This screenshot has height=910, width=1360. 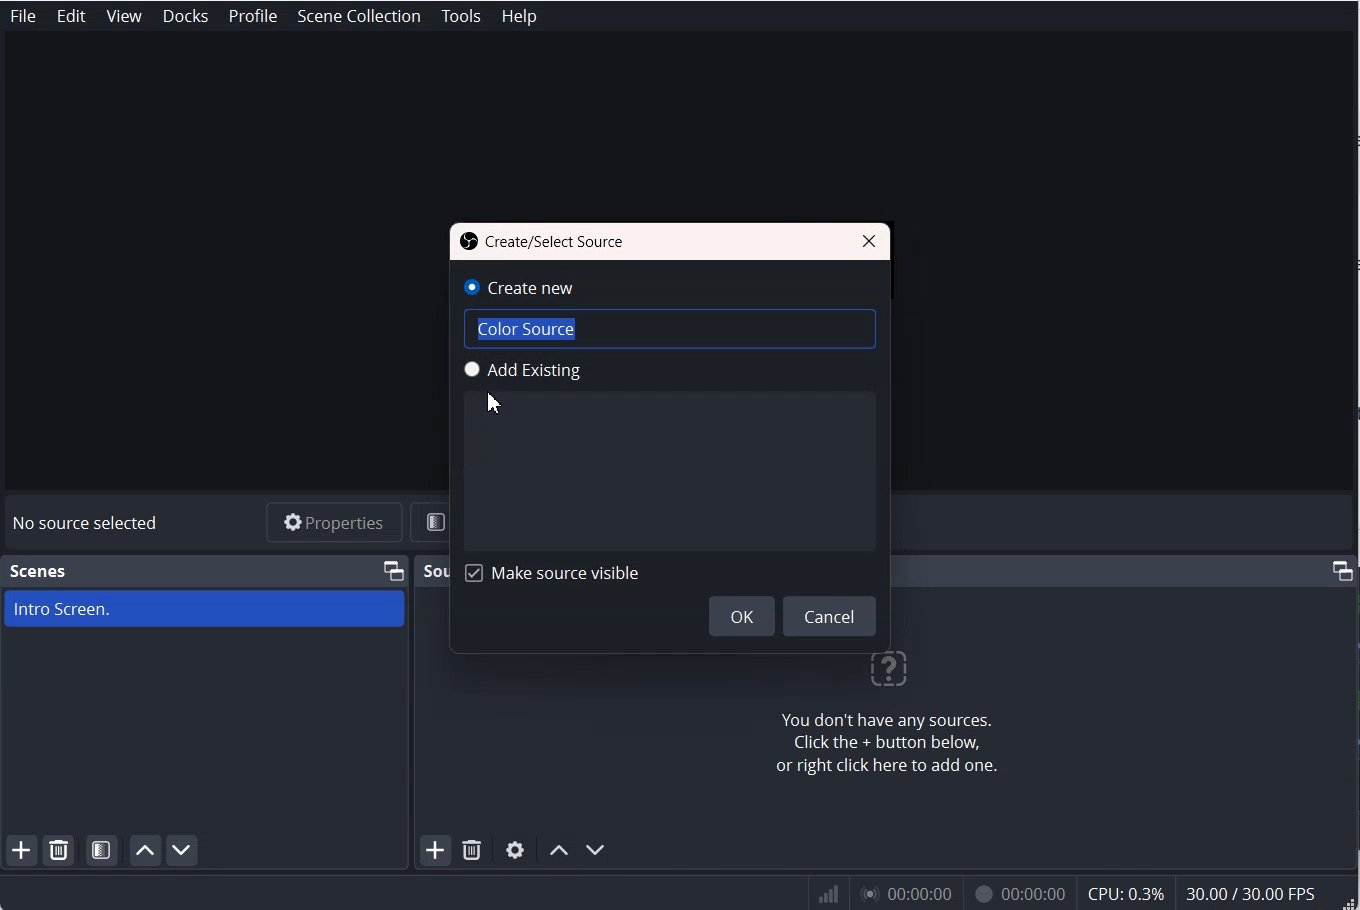 I want to click on Add Scene, so click(x=21, y=851).